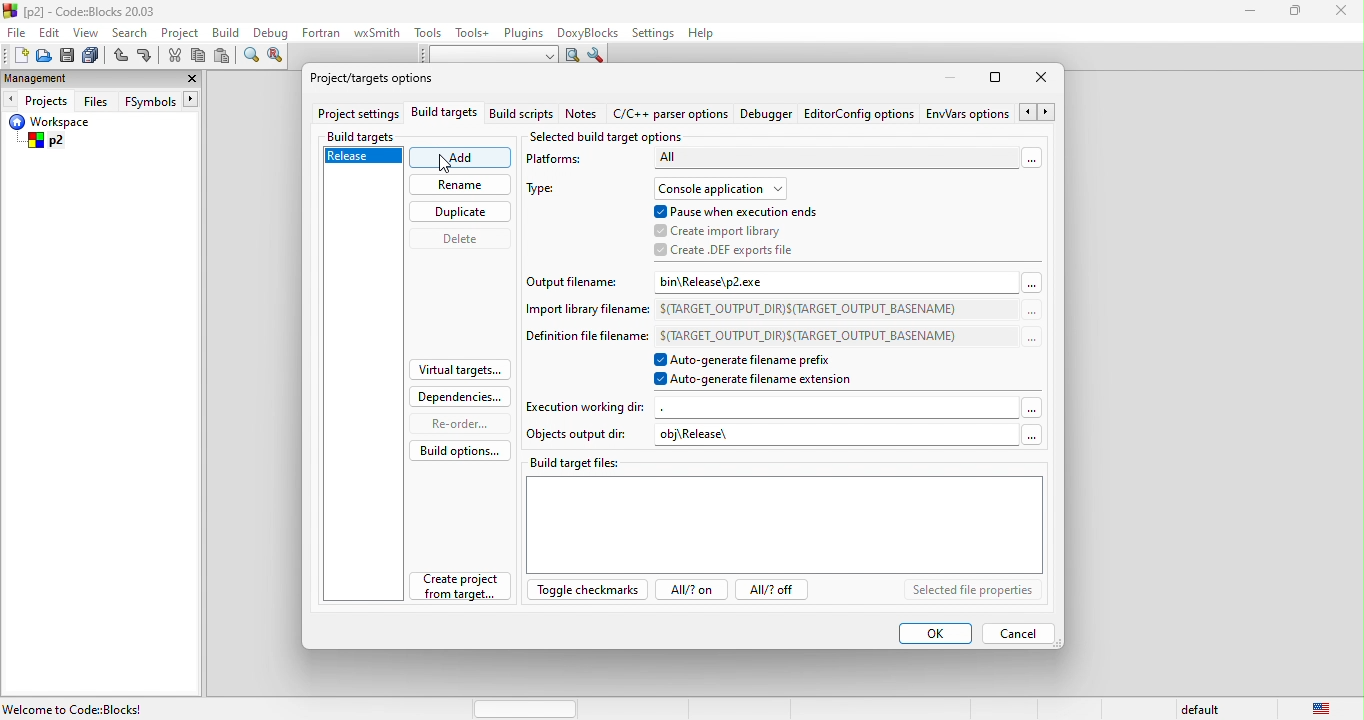  I want to click on virtual targets, so click(461, 367).